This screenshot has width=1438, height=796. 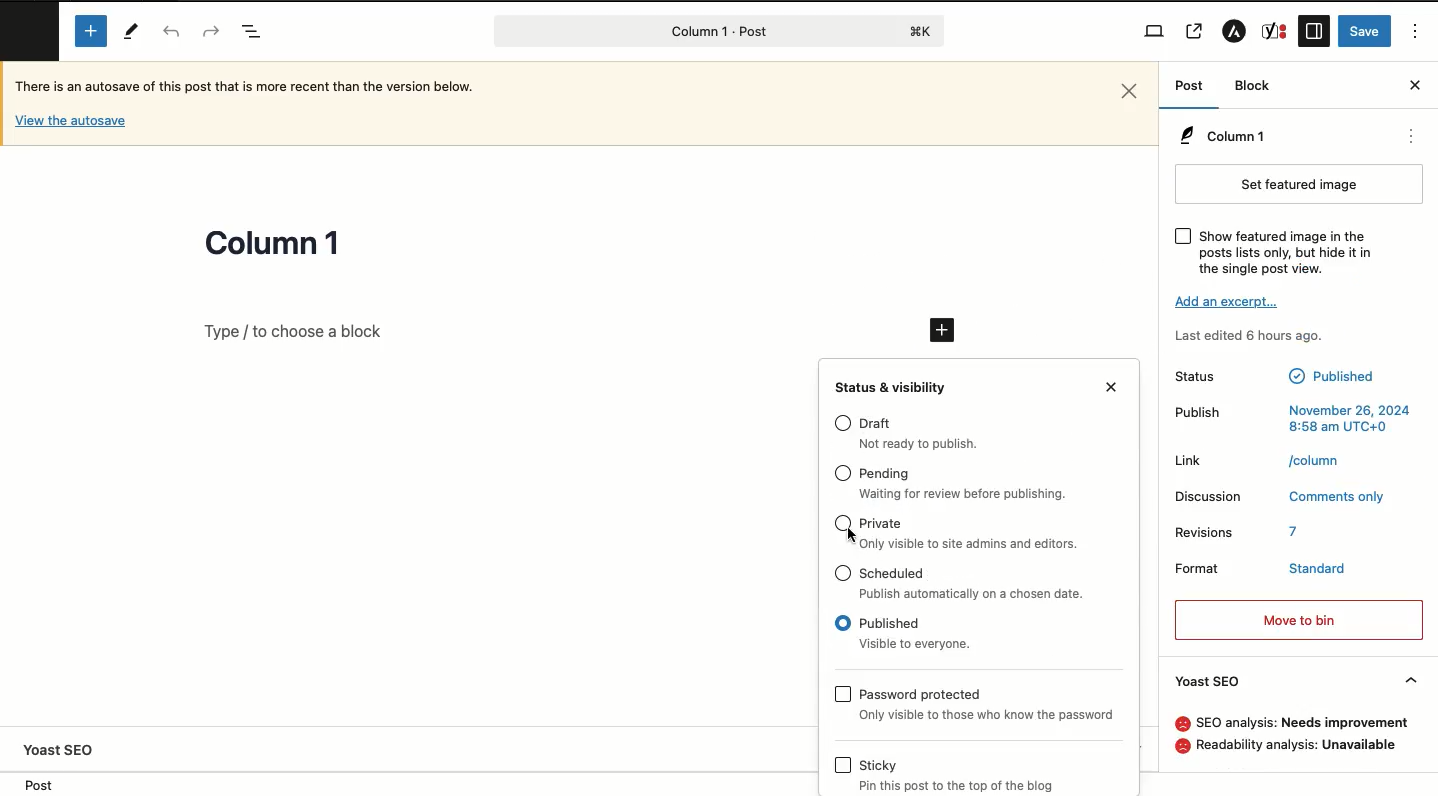 What do you see at coordinates (1113, 386) in the screenshot?
I see `Close` at bounding box center [1113, 386].